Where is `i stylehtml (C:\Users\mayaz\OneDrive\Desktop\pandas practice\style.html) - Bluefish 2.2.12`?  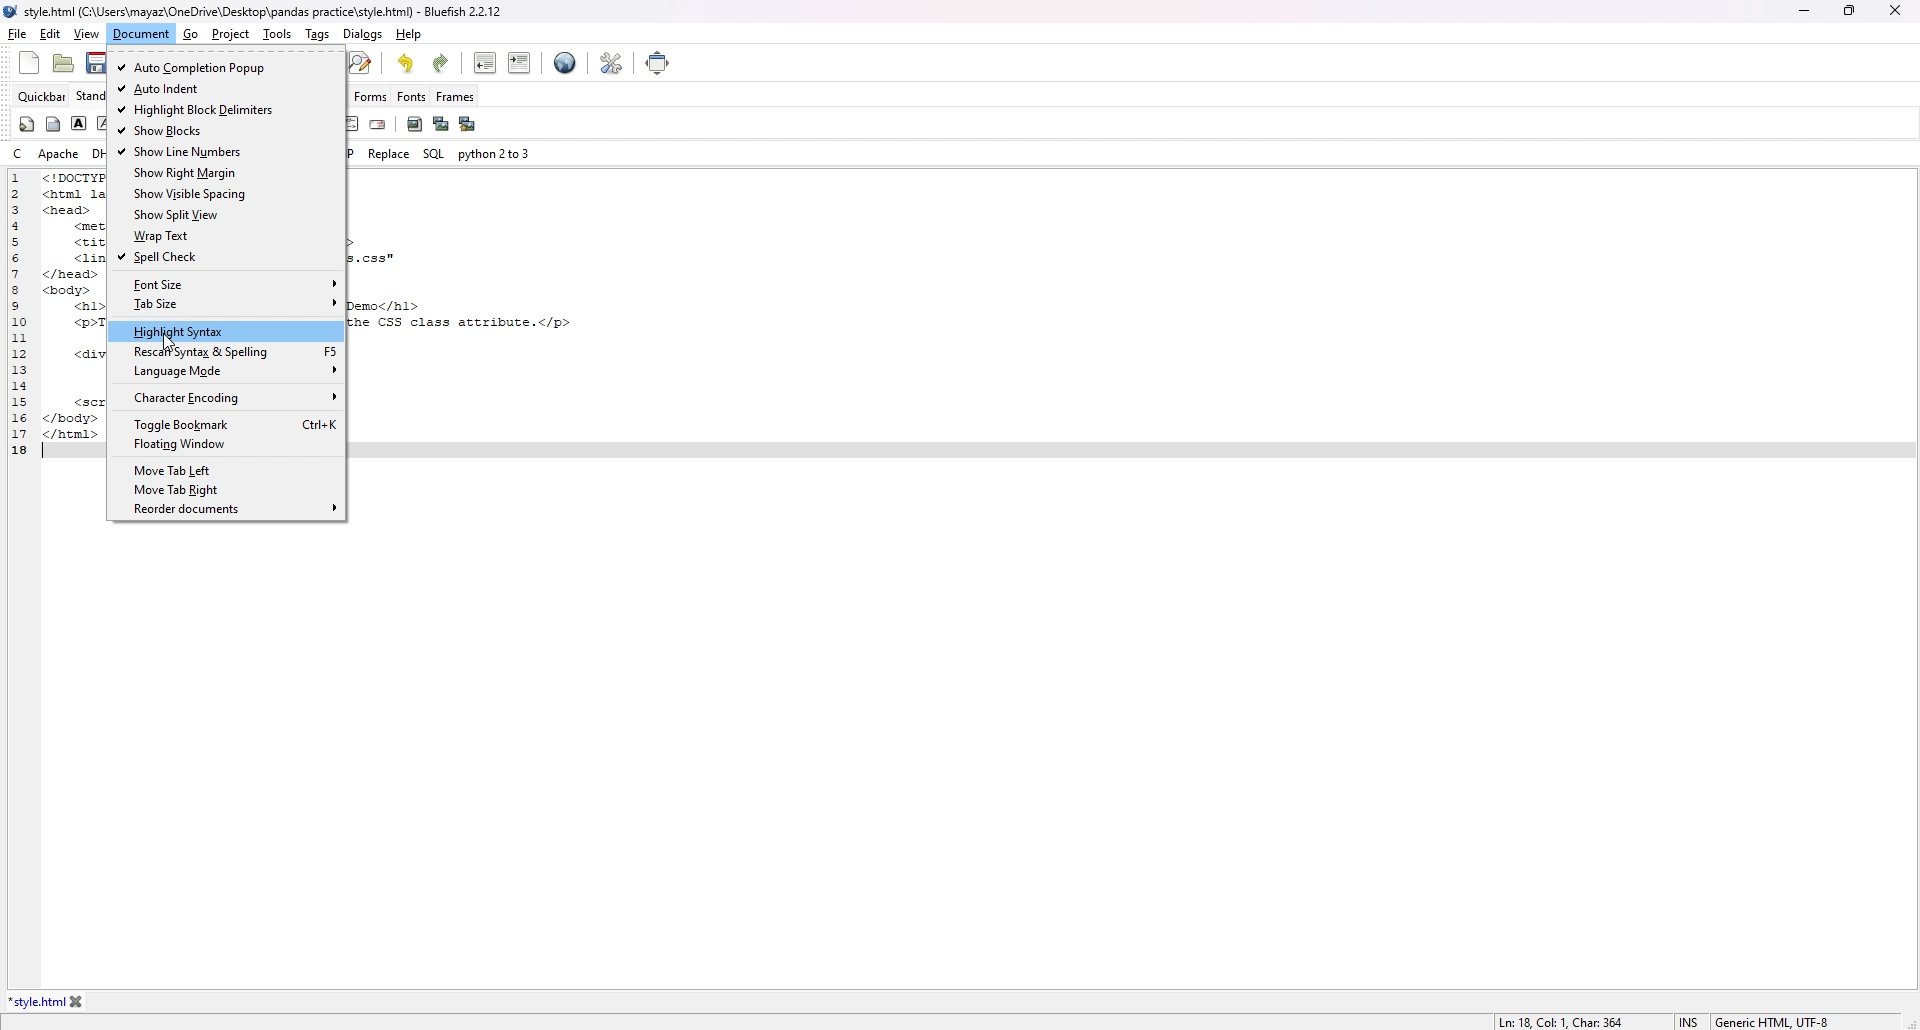 i stylehtml (C:\Users\mayaz\OneDrive\Desktop\pandas practice\style.html) - Bluefish 2.2.12 is located at coordinates (257, 13).